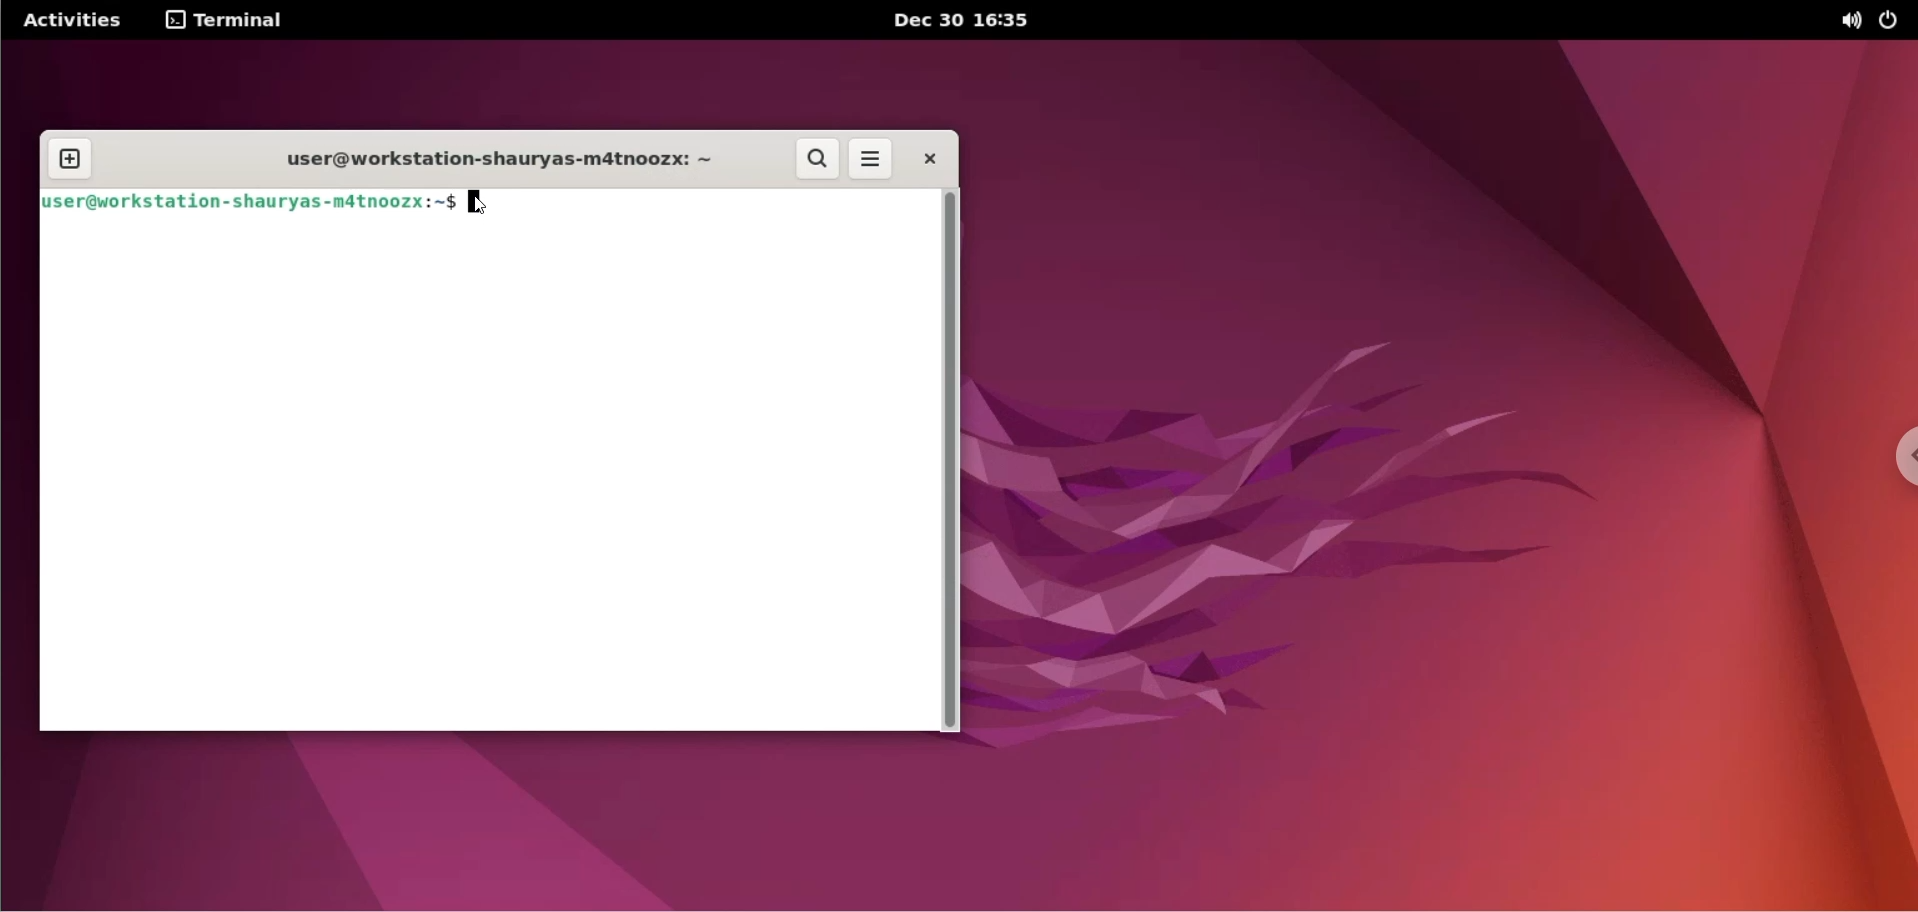 Image resolution: width=1918 pixels, height=912 pixels. I want to click on sound options, so click(1852, 21).